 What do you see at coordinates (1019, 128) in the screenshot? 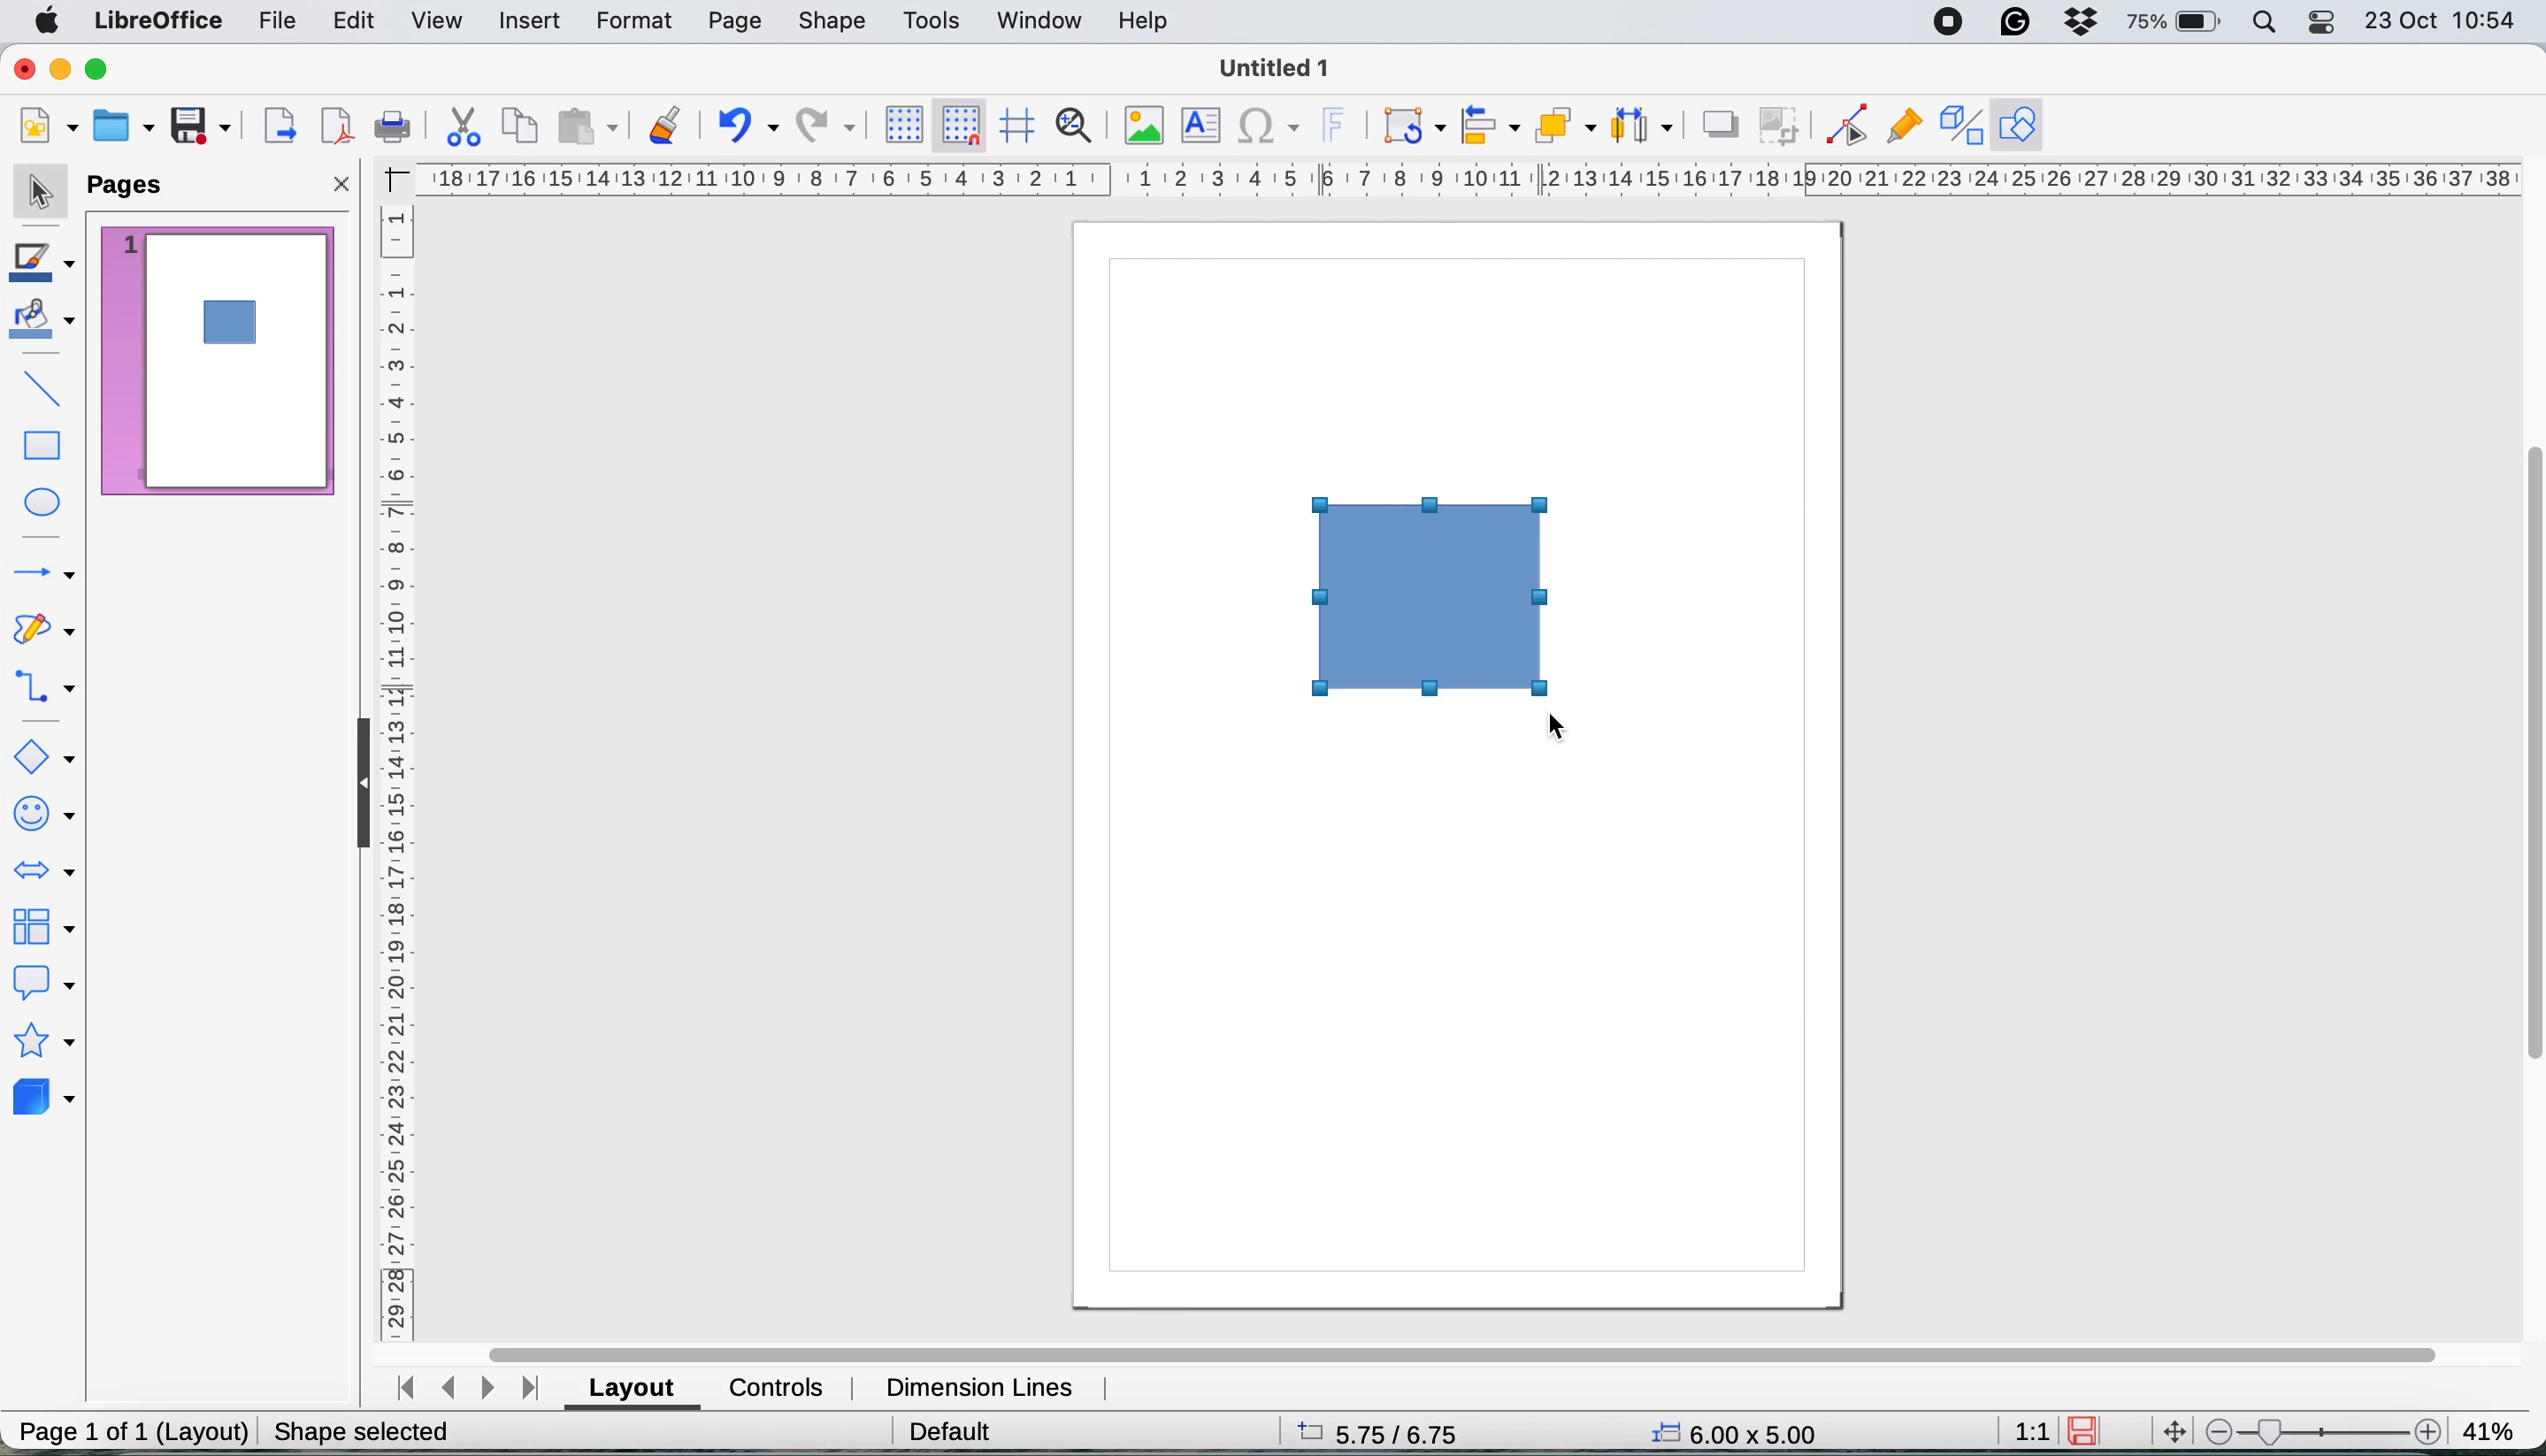
I see `helplines when moving` at bounding box center [1019, 128].